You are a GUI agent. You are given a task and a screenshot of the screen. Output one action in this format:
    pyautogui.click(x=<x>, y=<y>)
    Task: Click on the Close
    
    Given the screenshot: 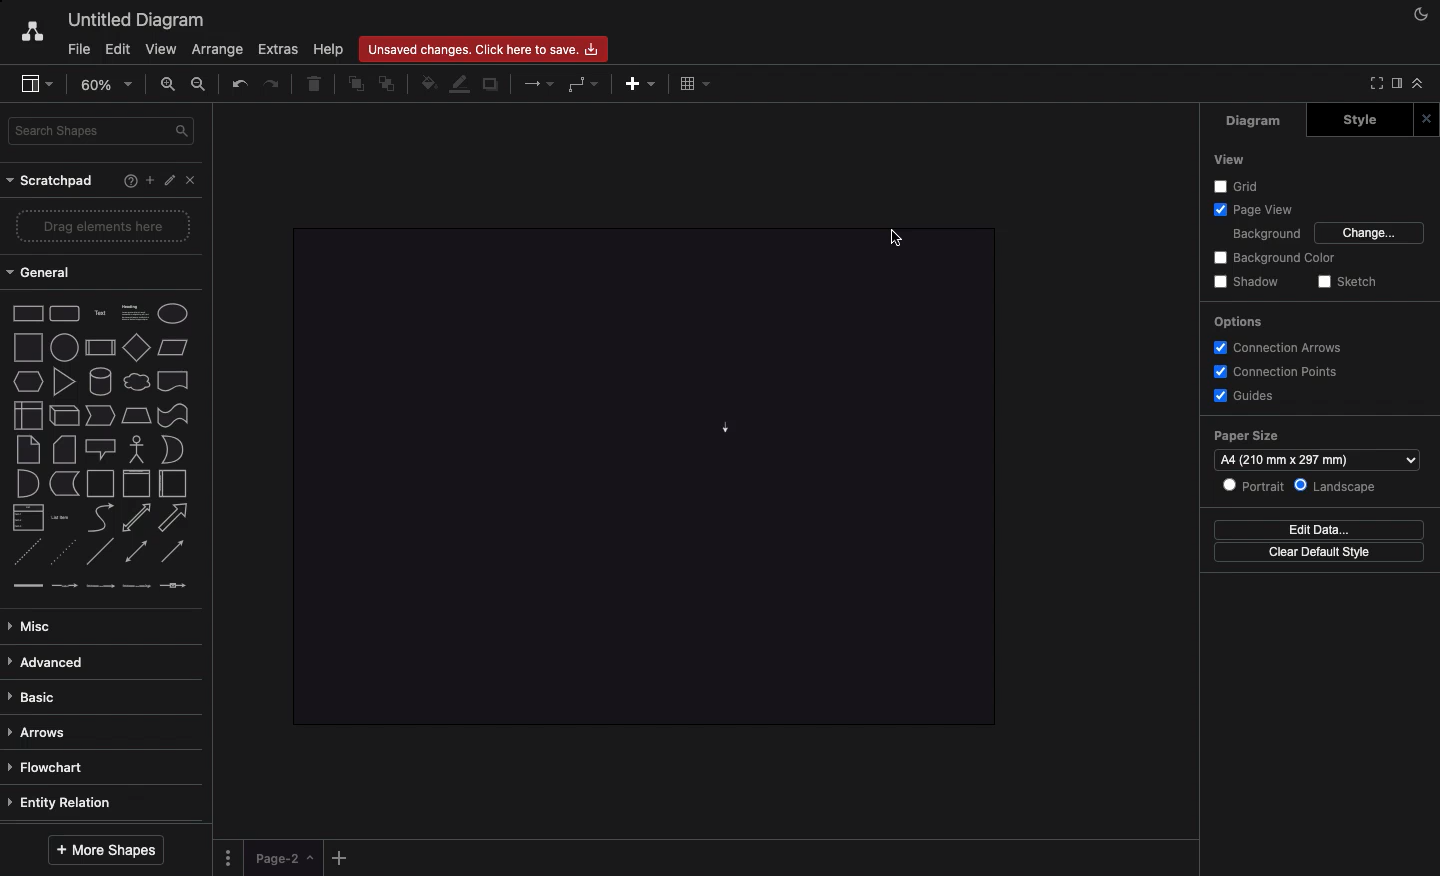 What is the action you would take?
    pyautogui.click(x=1426, y=119)
    